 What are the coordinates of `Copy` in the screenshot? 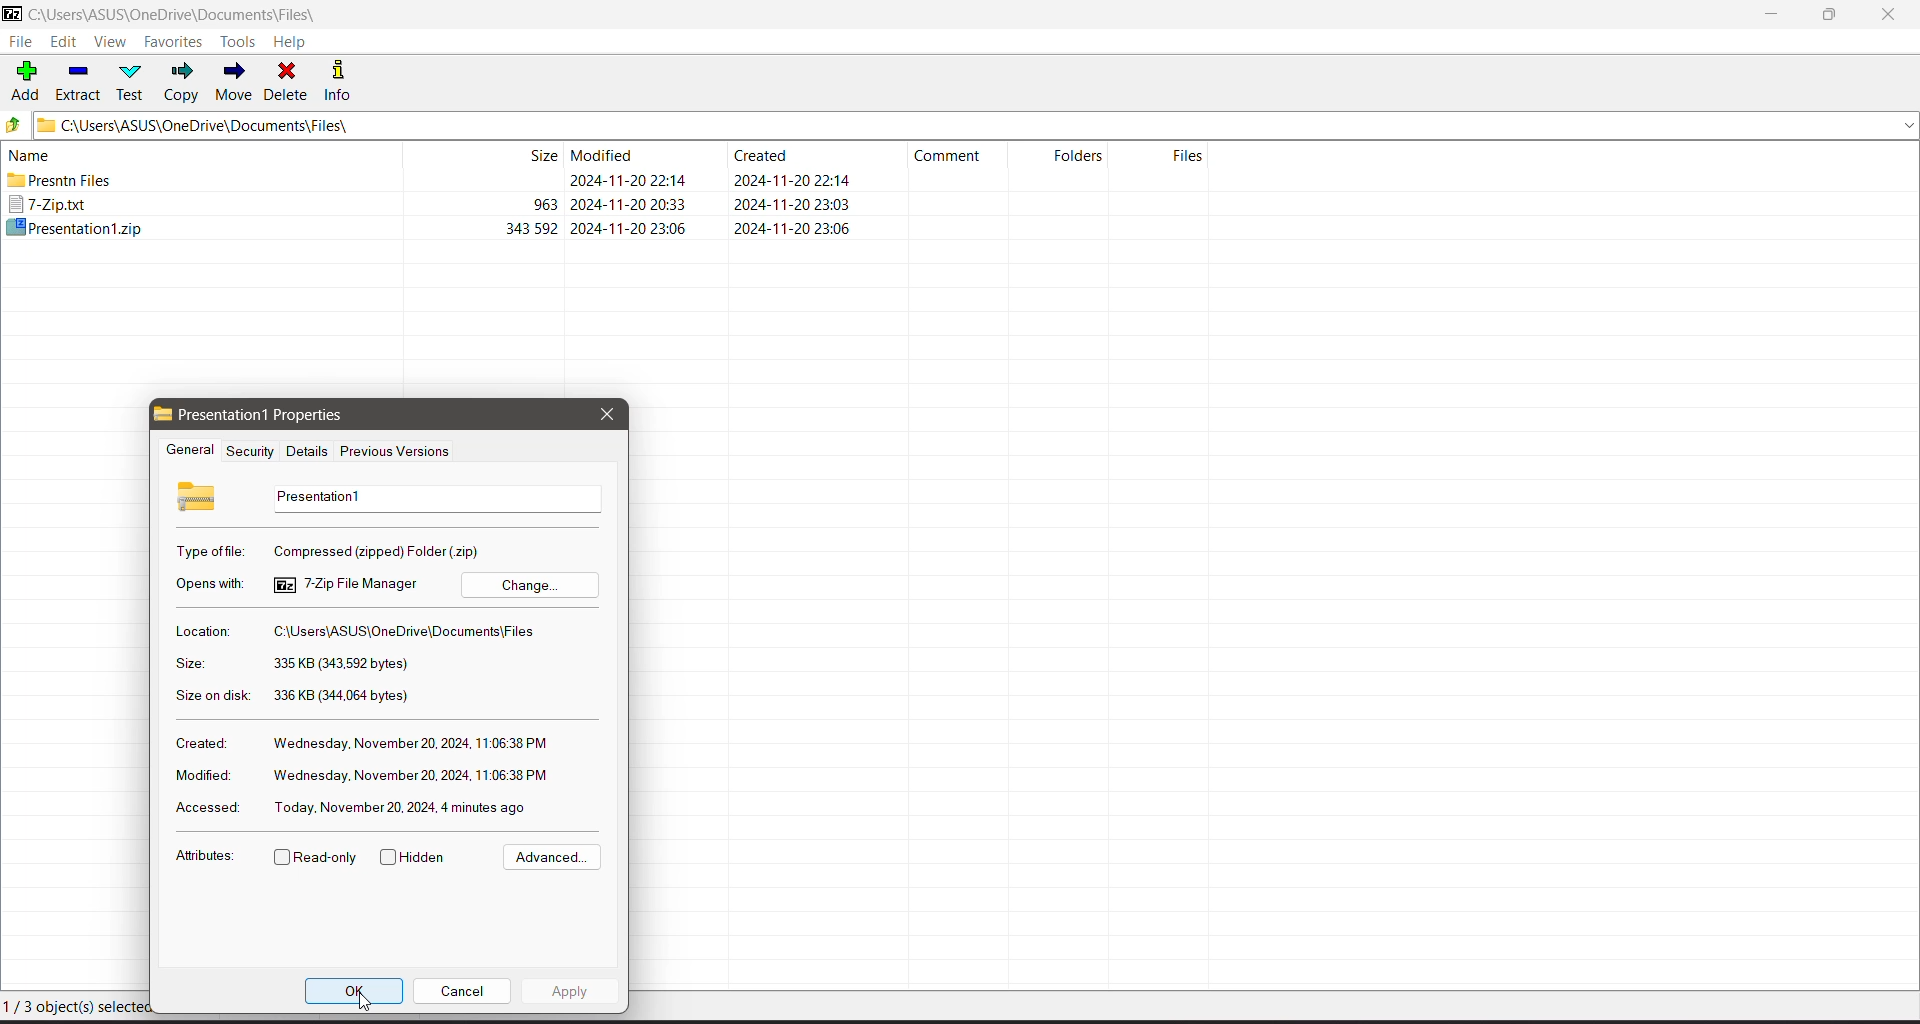 It's located at (183, 82).